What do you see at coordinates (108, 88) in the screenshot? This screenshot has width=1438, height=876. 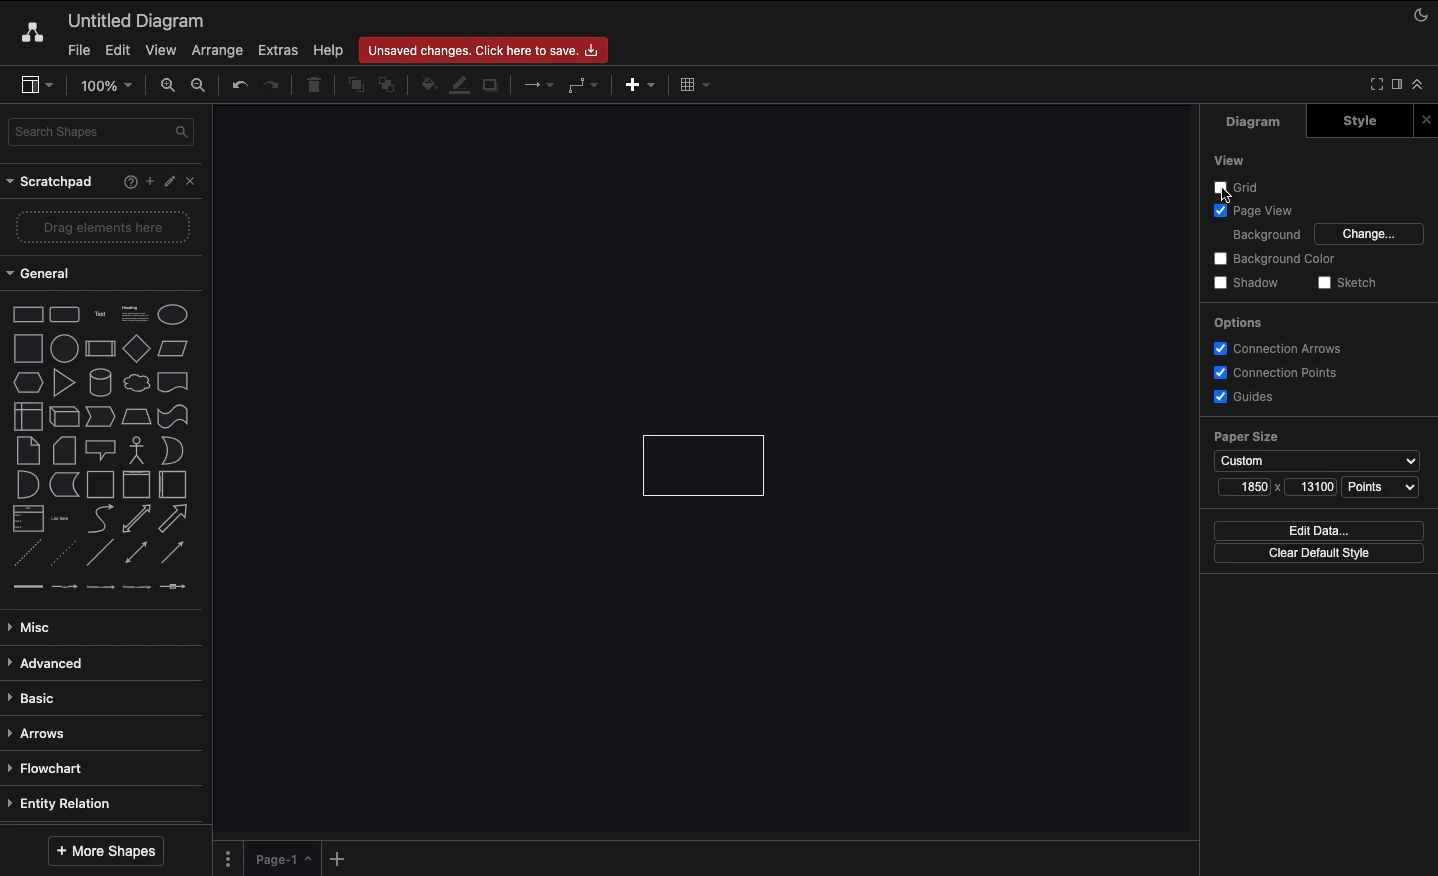 I see `Zoom` at bounding box center [108, 88].